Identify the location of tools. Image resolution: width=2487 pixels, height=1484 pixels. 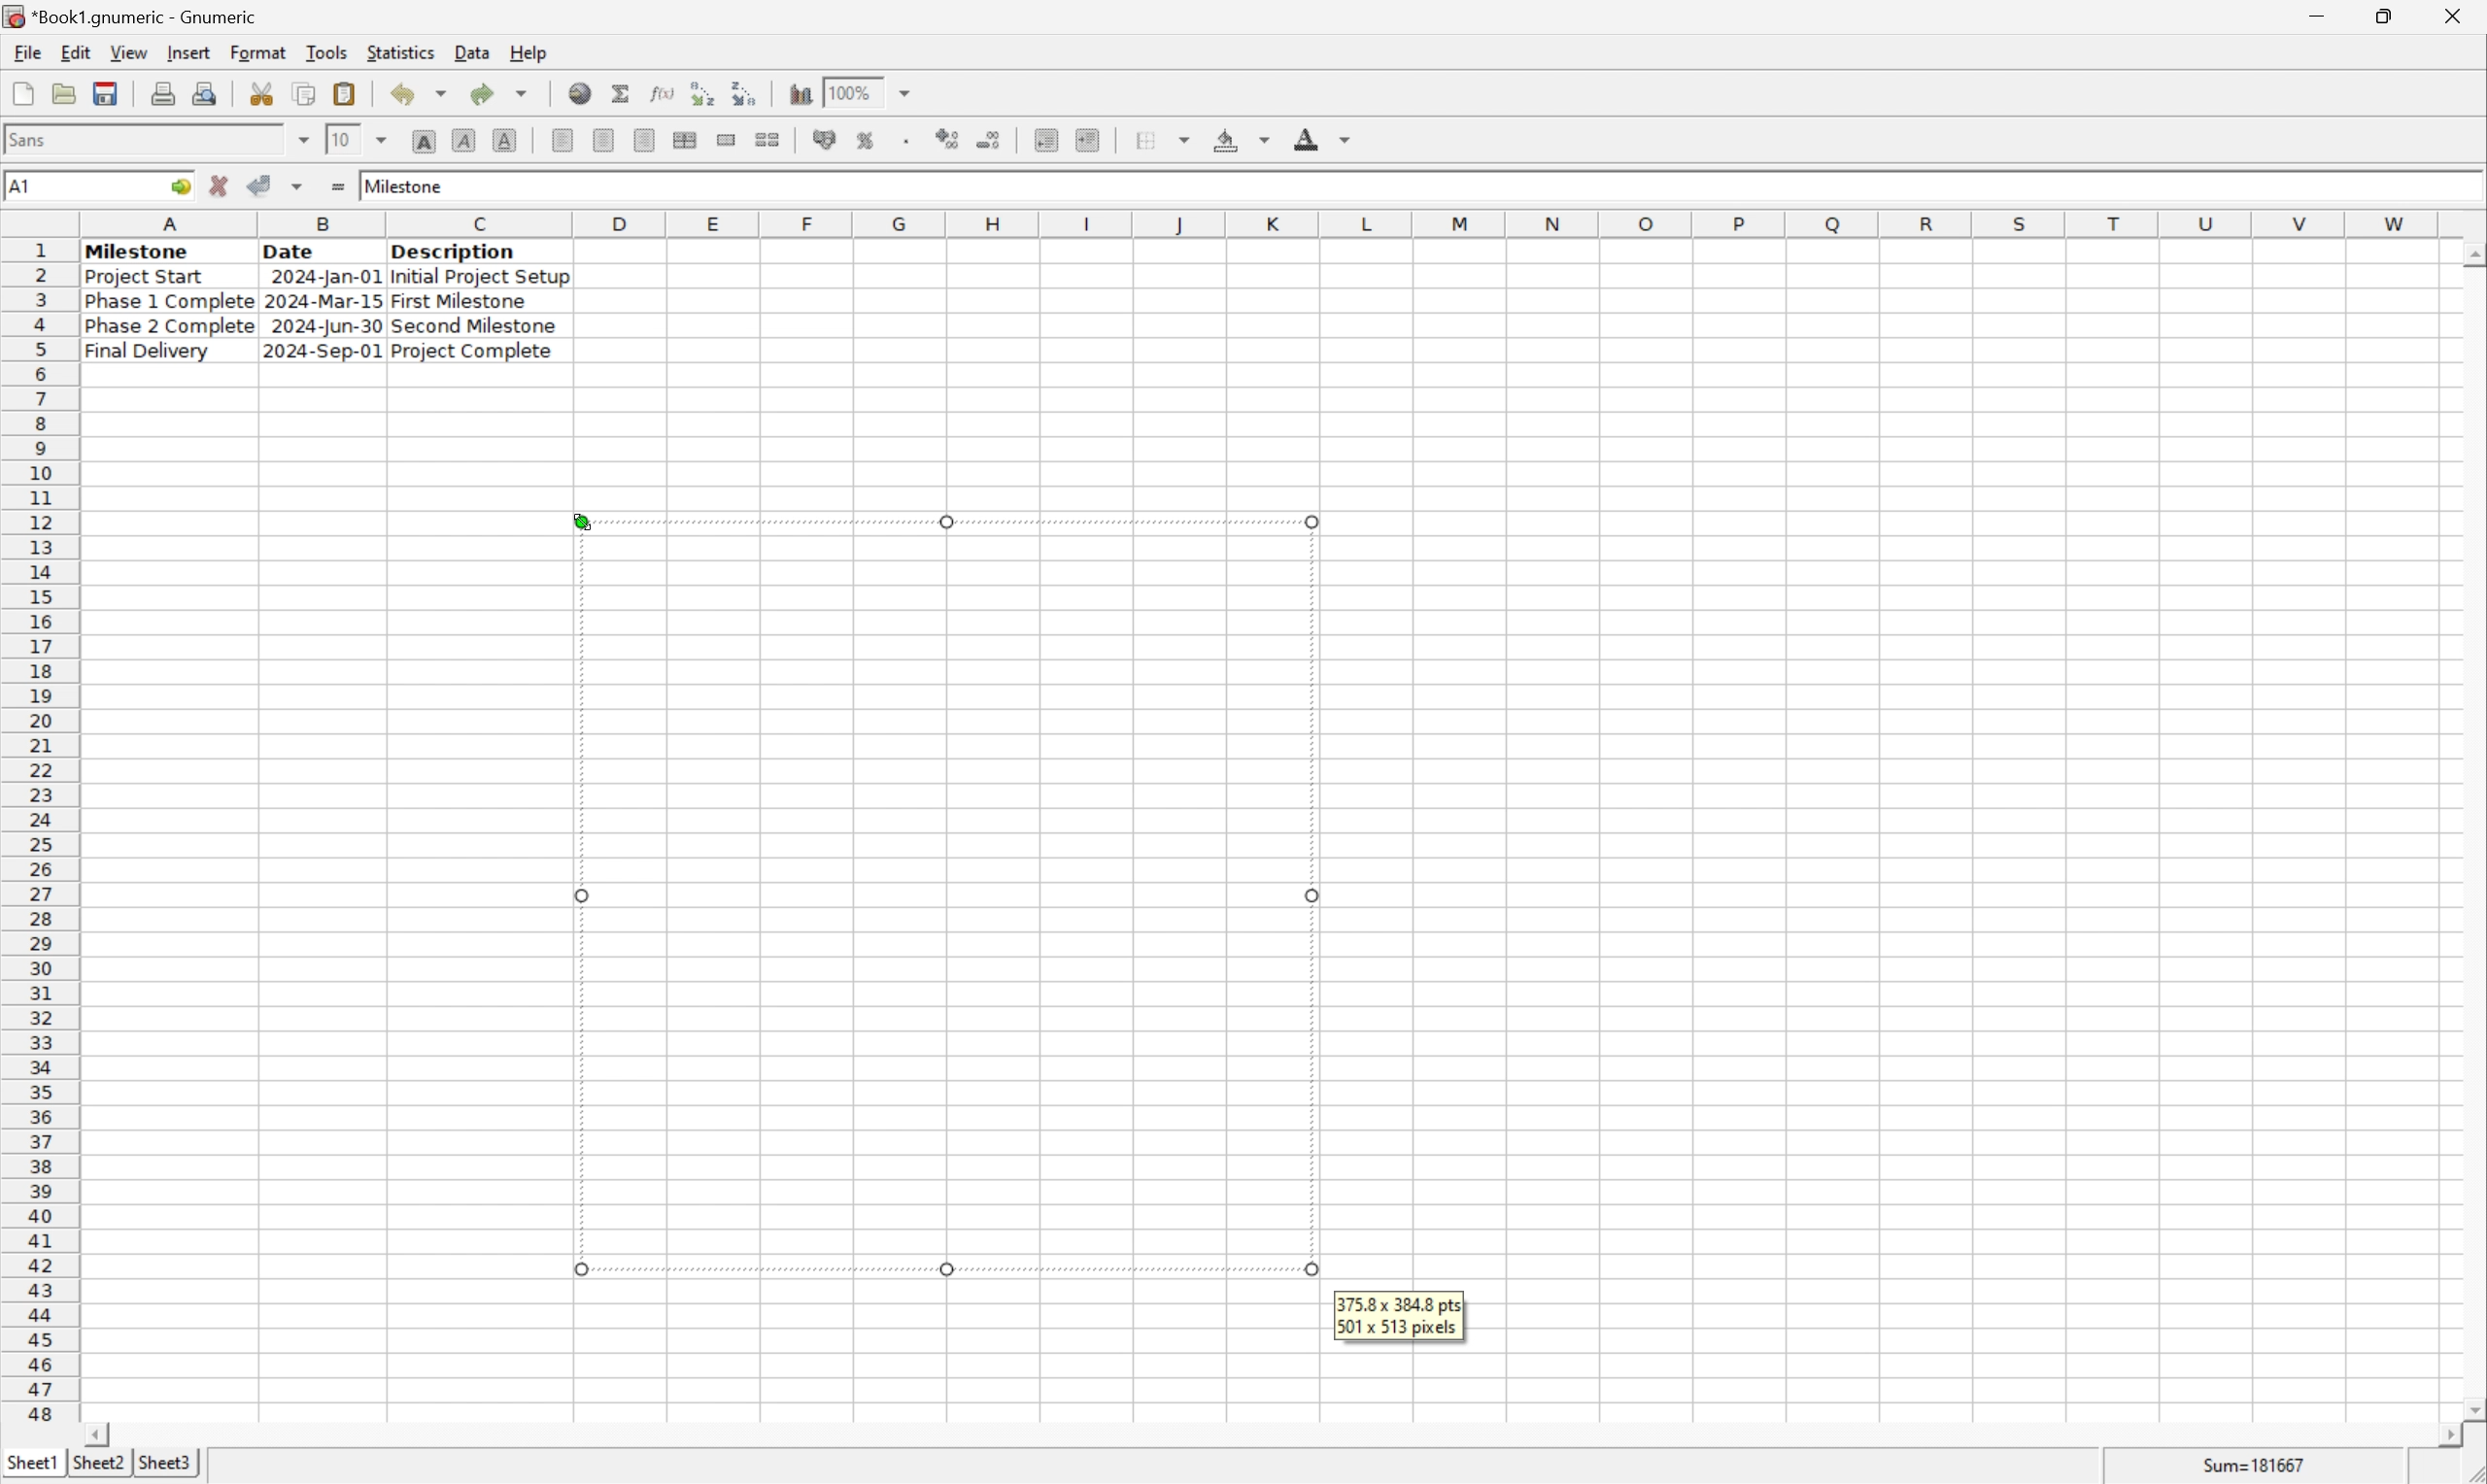
(328, 51).